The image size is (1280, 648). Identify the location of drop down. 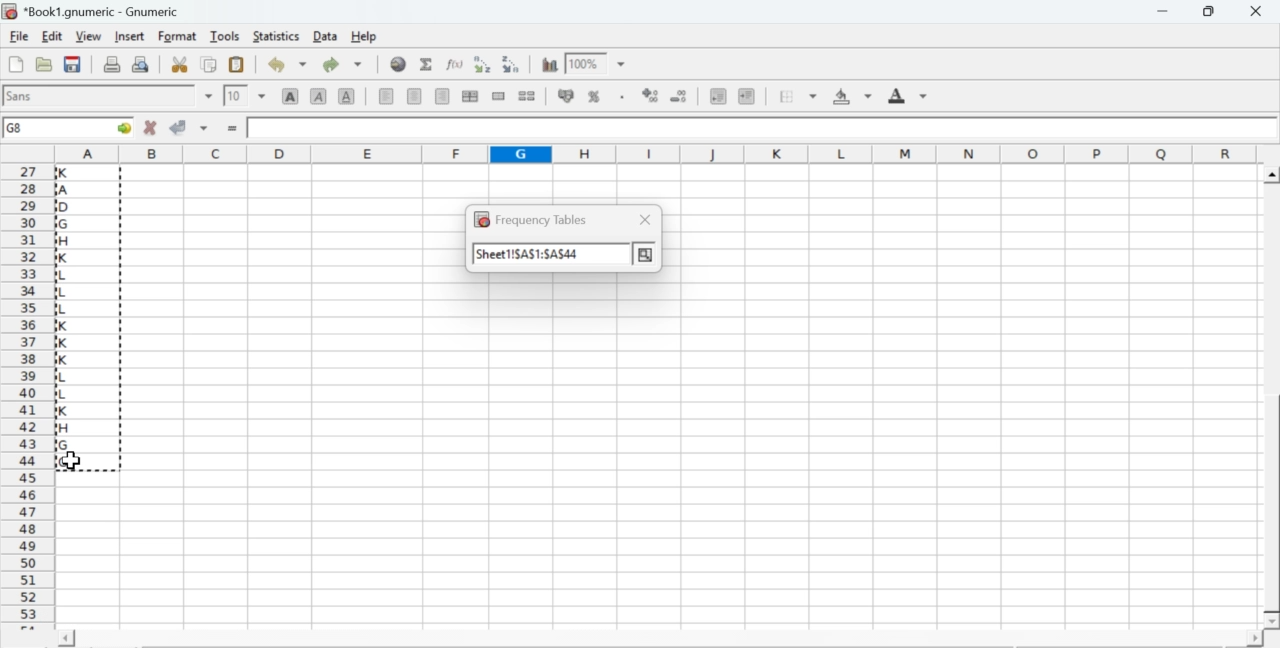
(262, 95).